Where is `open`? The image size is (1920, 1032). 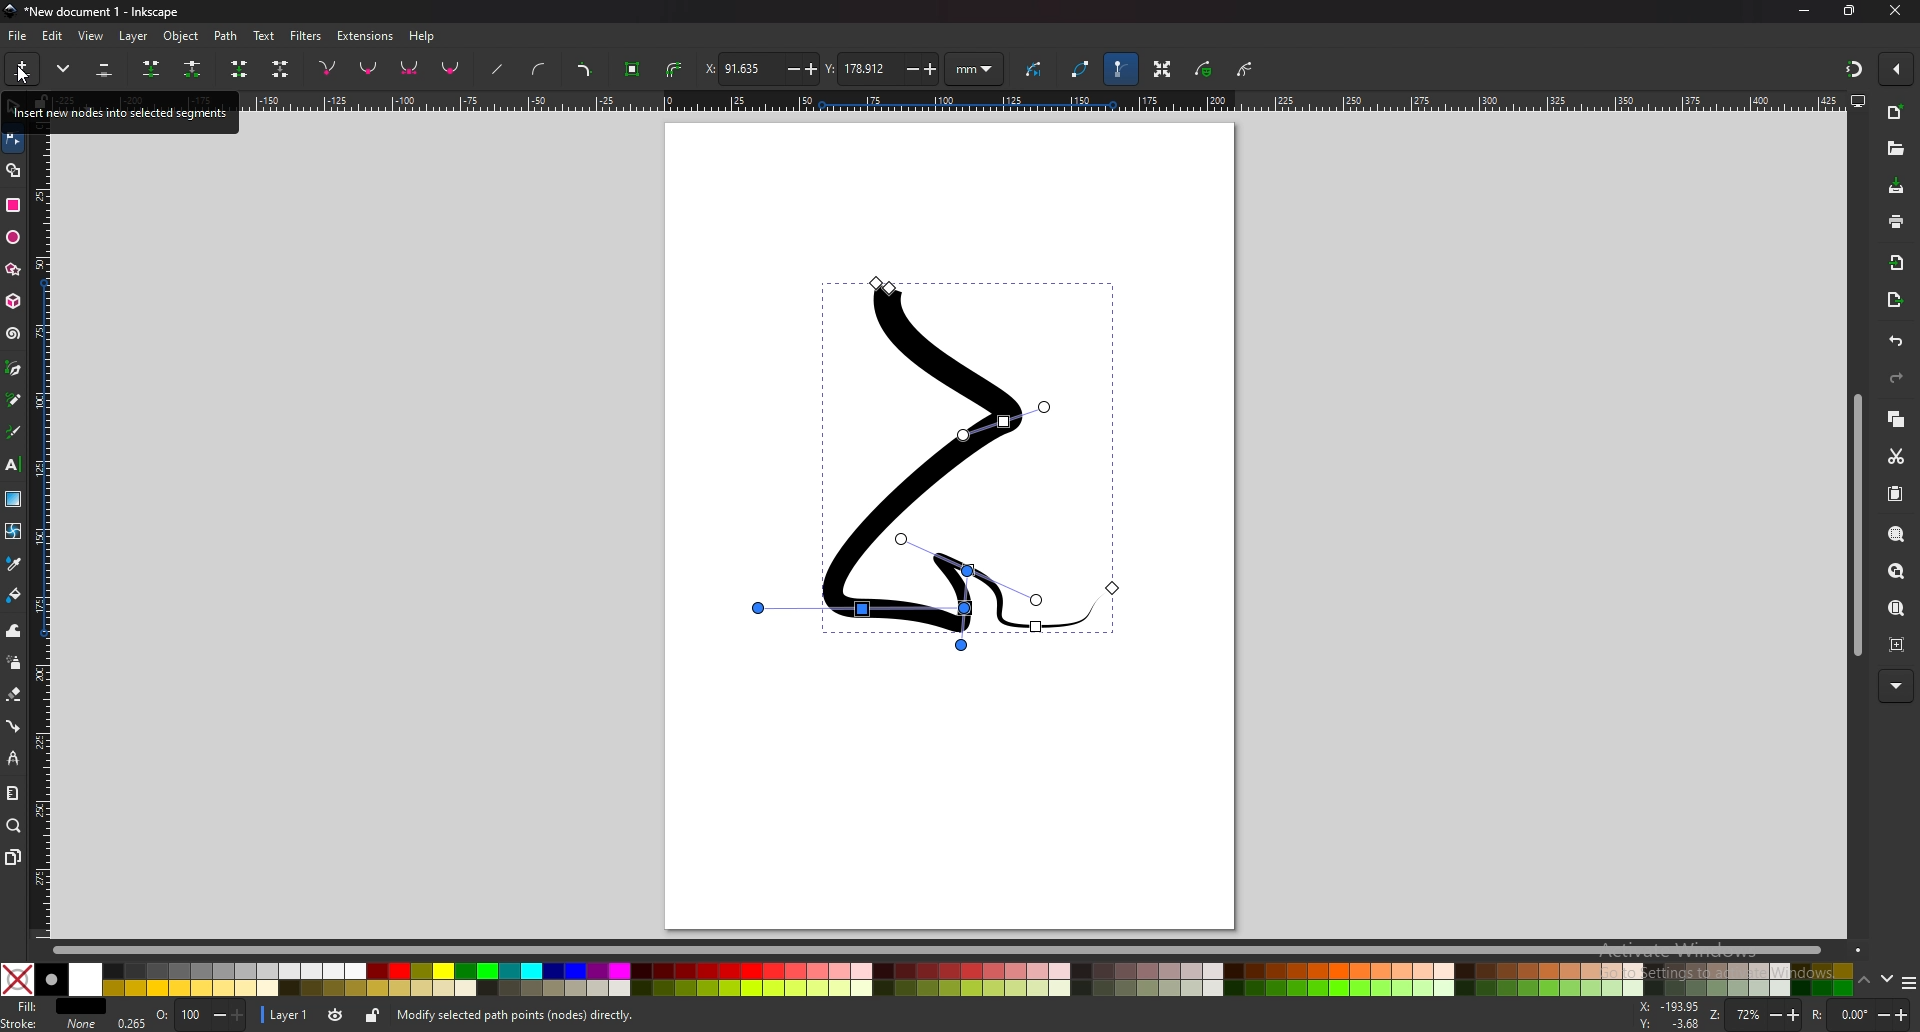
open is located at coordinates (1895, 149).